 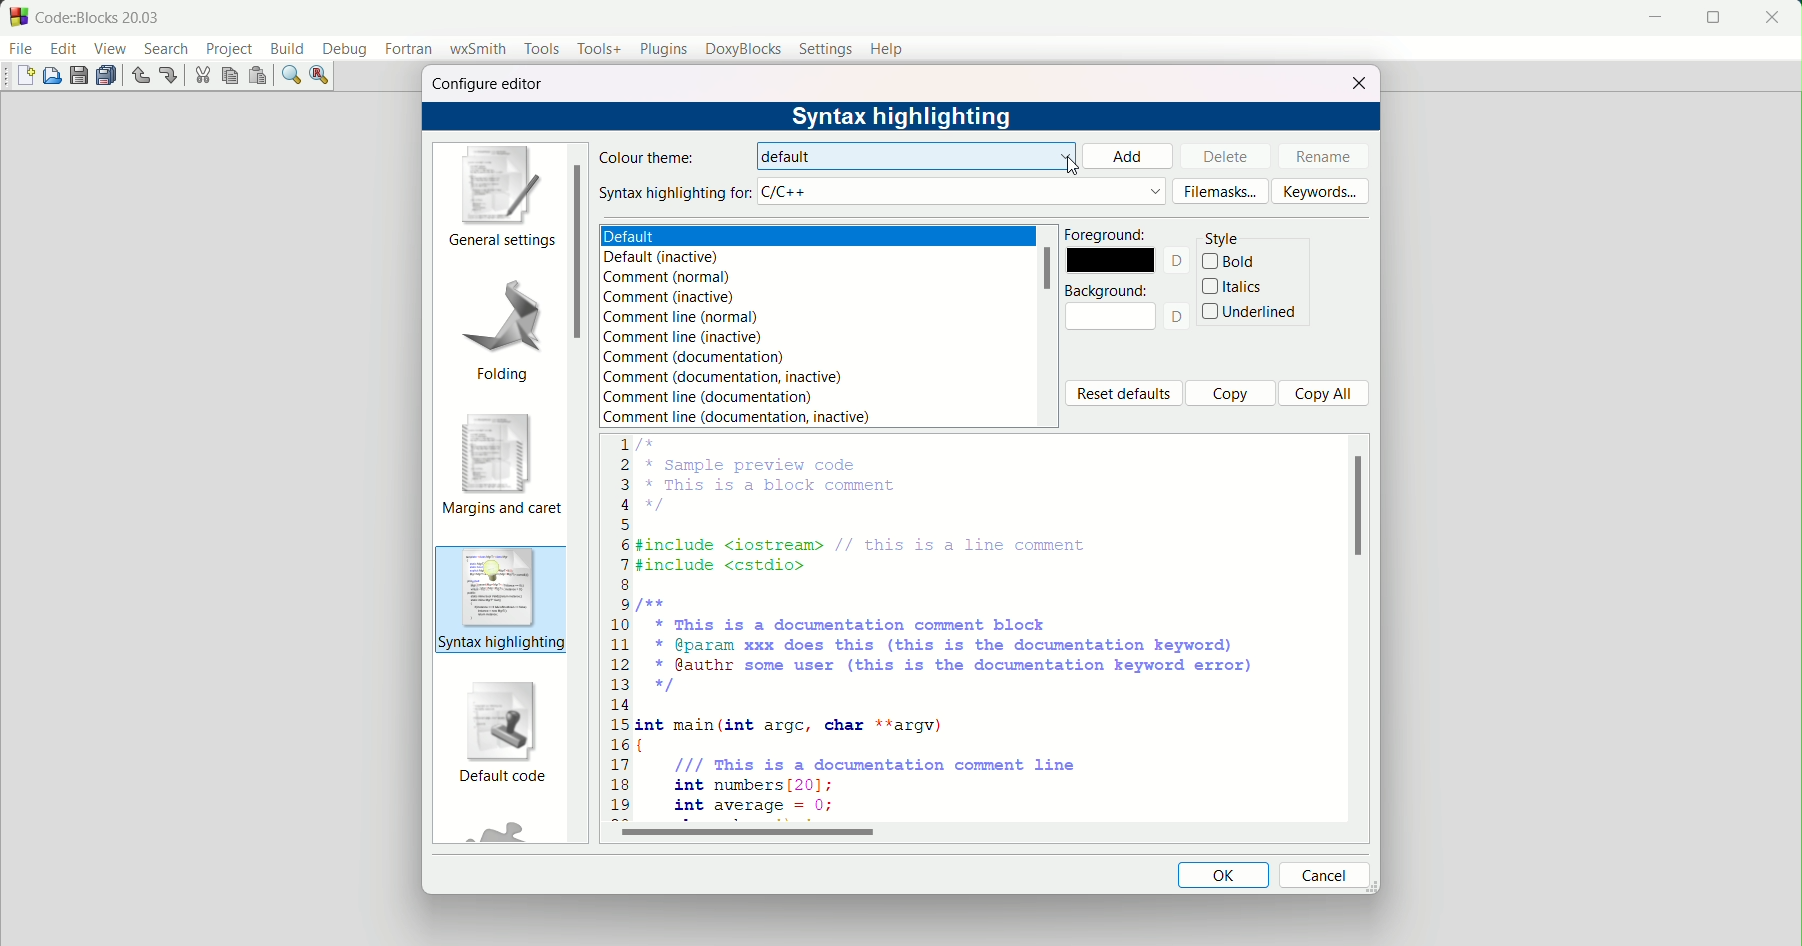 What do you see at coordinates (541, 49) in the screenshot?
I see `tools` at bounding box center [541, 49].